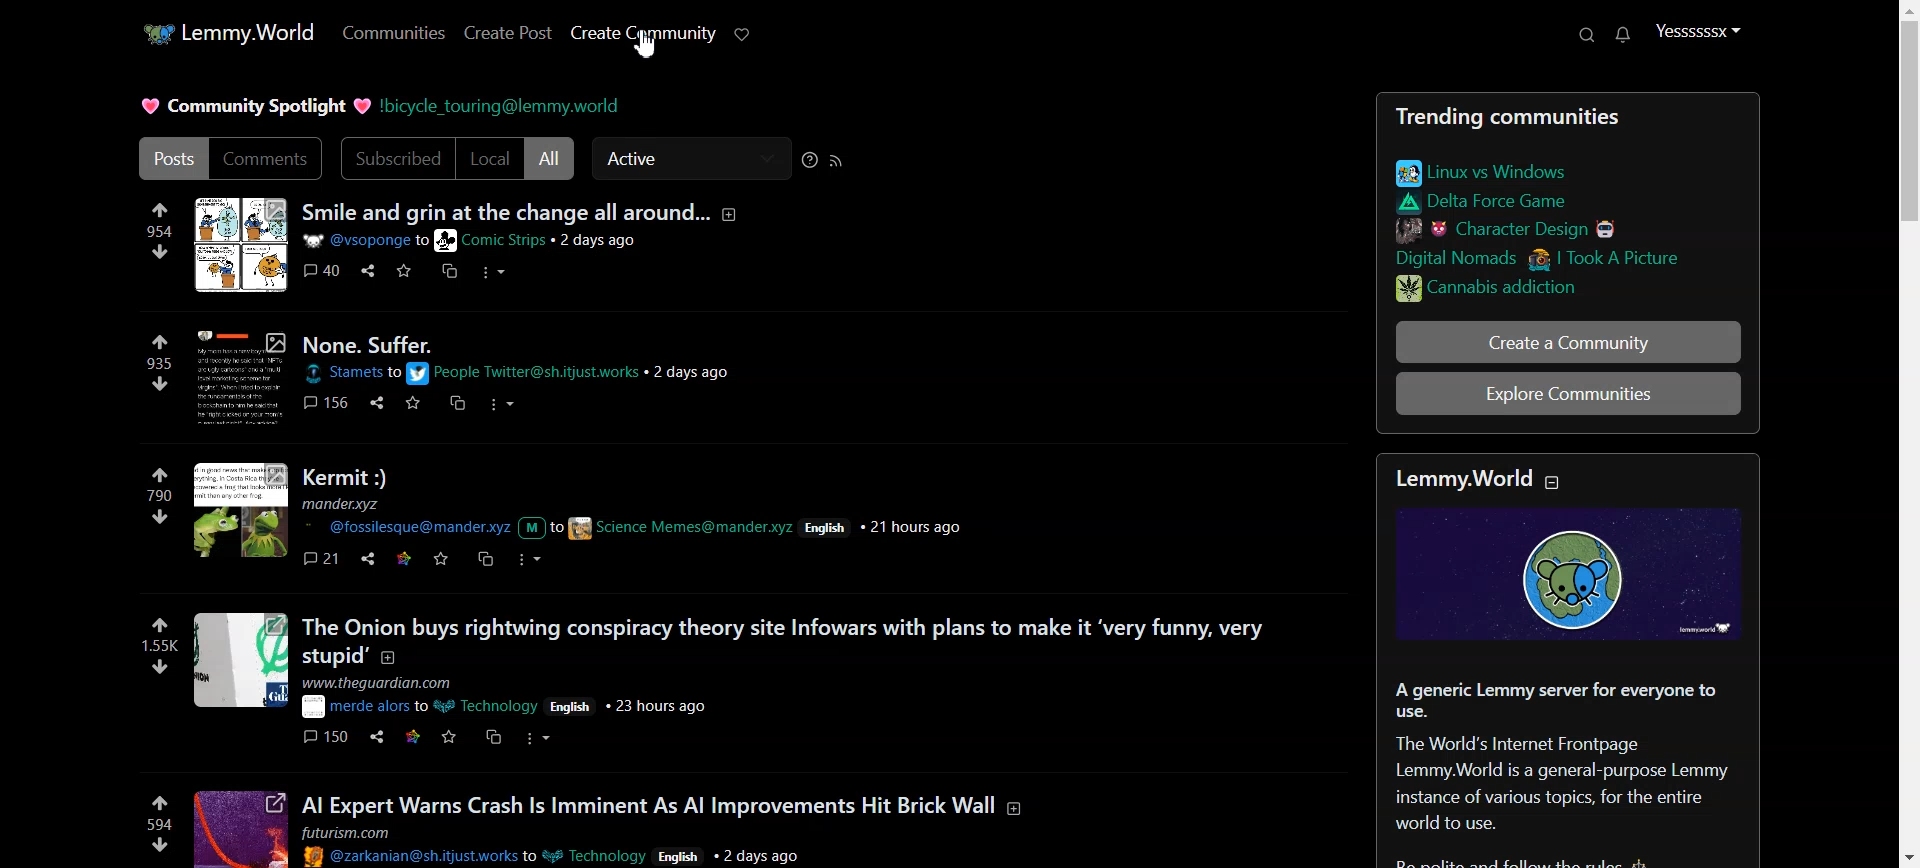 Image resolution: width=1920 pixels, height=868 pixels. What do you see at coordinates (790, 642) in the screenshot?
I see `posts` at bounding box center [790, 642].